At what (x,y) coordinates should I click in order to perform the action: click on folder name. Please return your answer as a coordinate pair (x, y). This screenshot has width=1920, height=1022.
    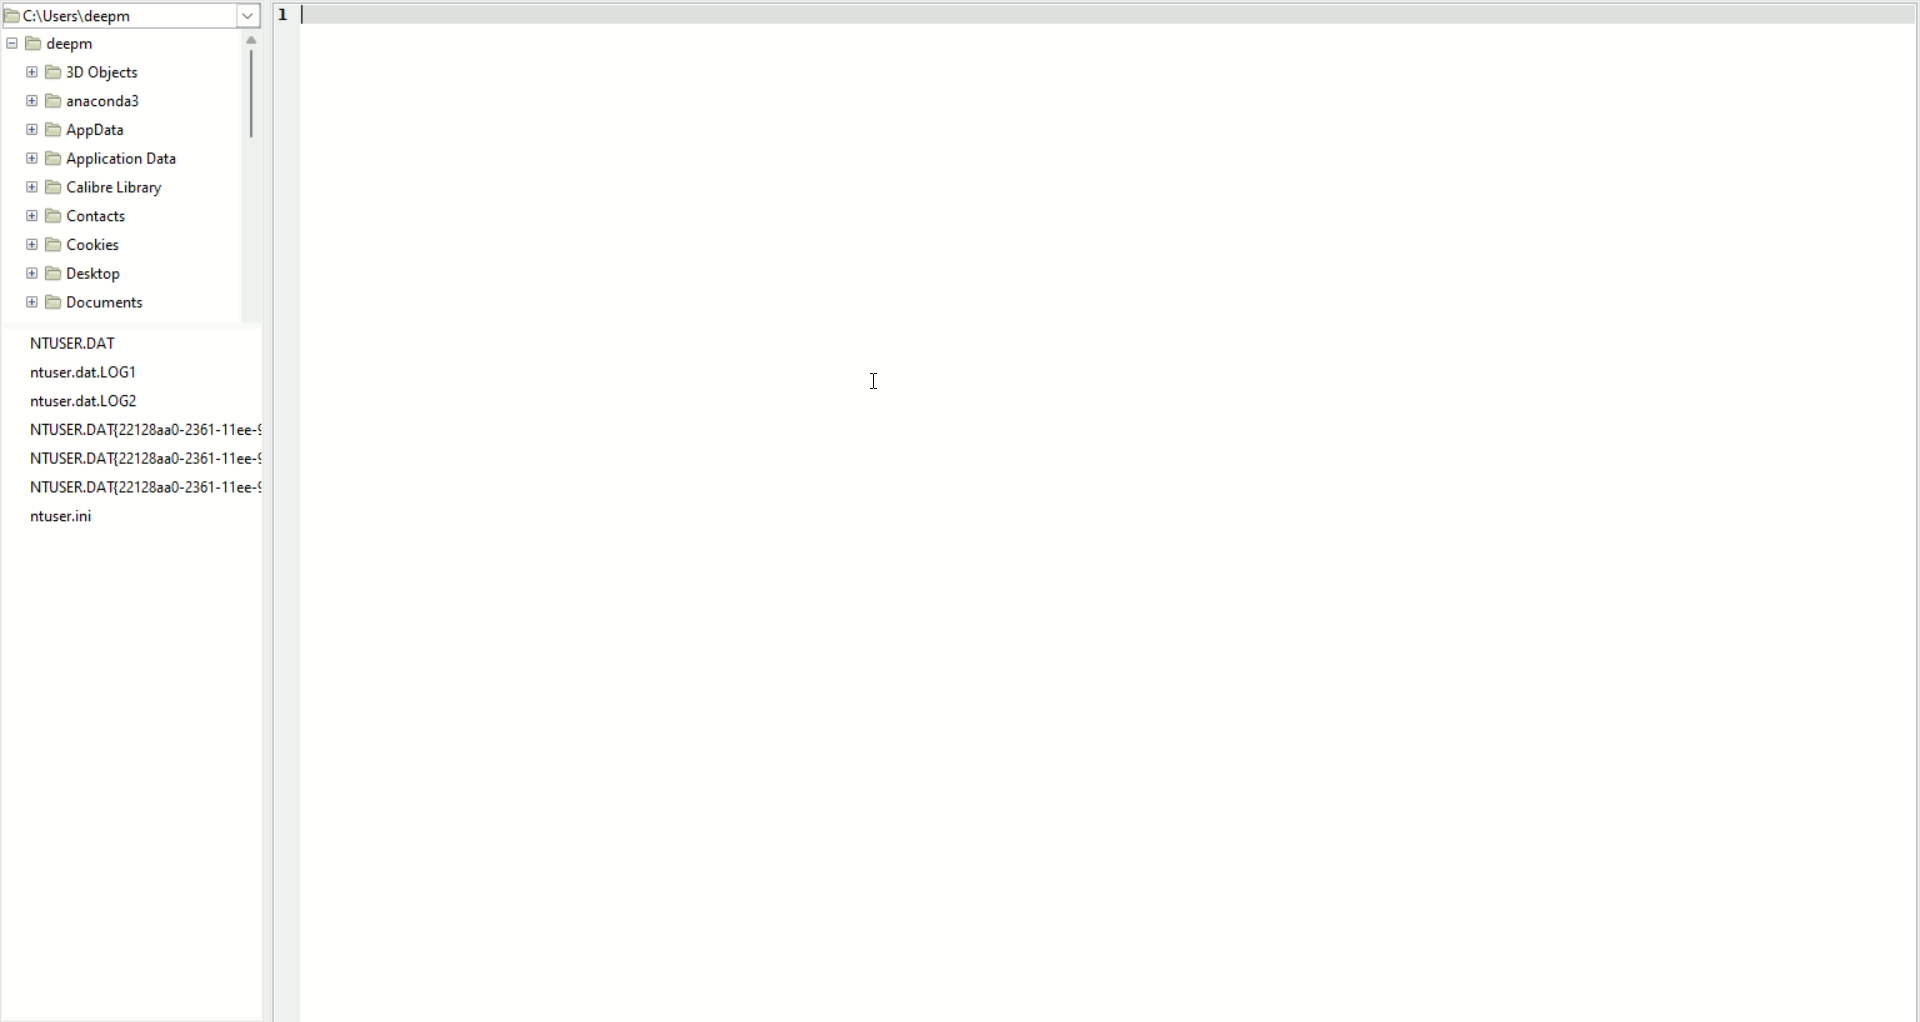
    Looking at the image, I should click on (76, 215).